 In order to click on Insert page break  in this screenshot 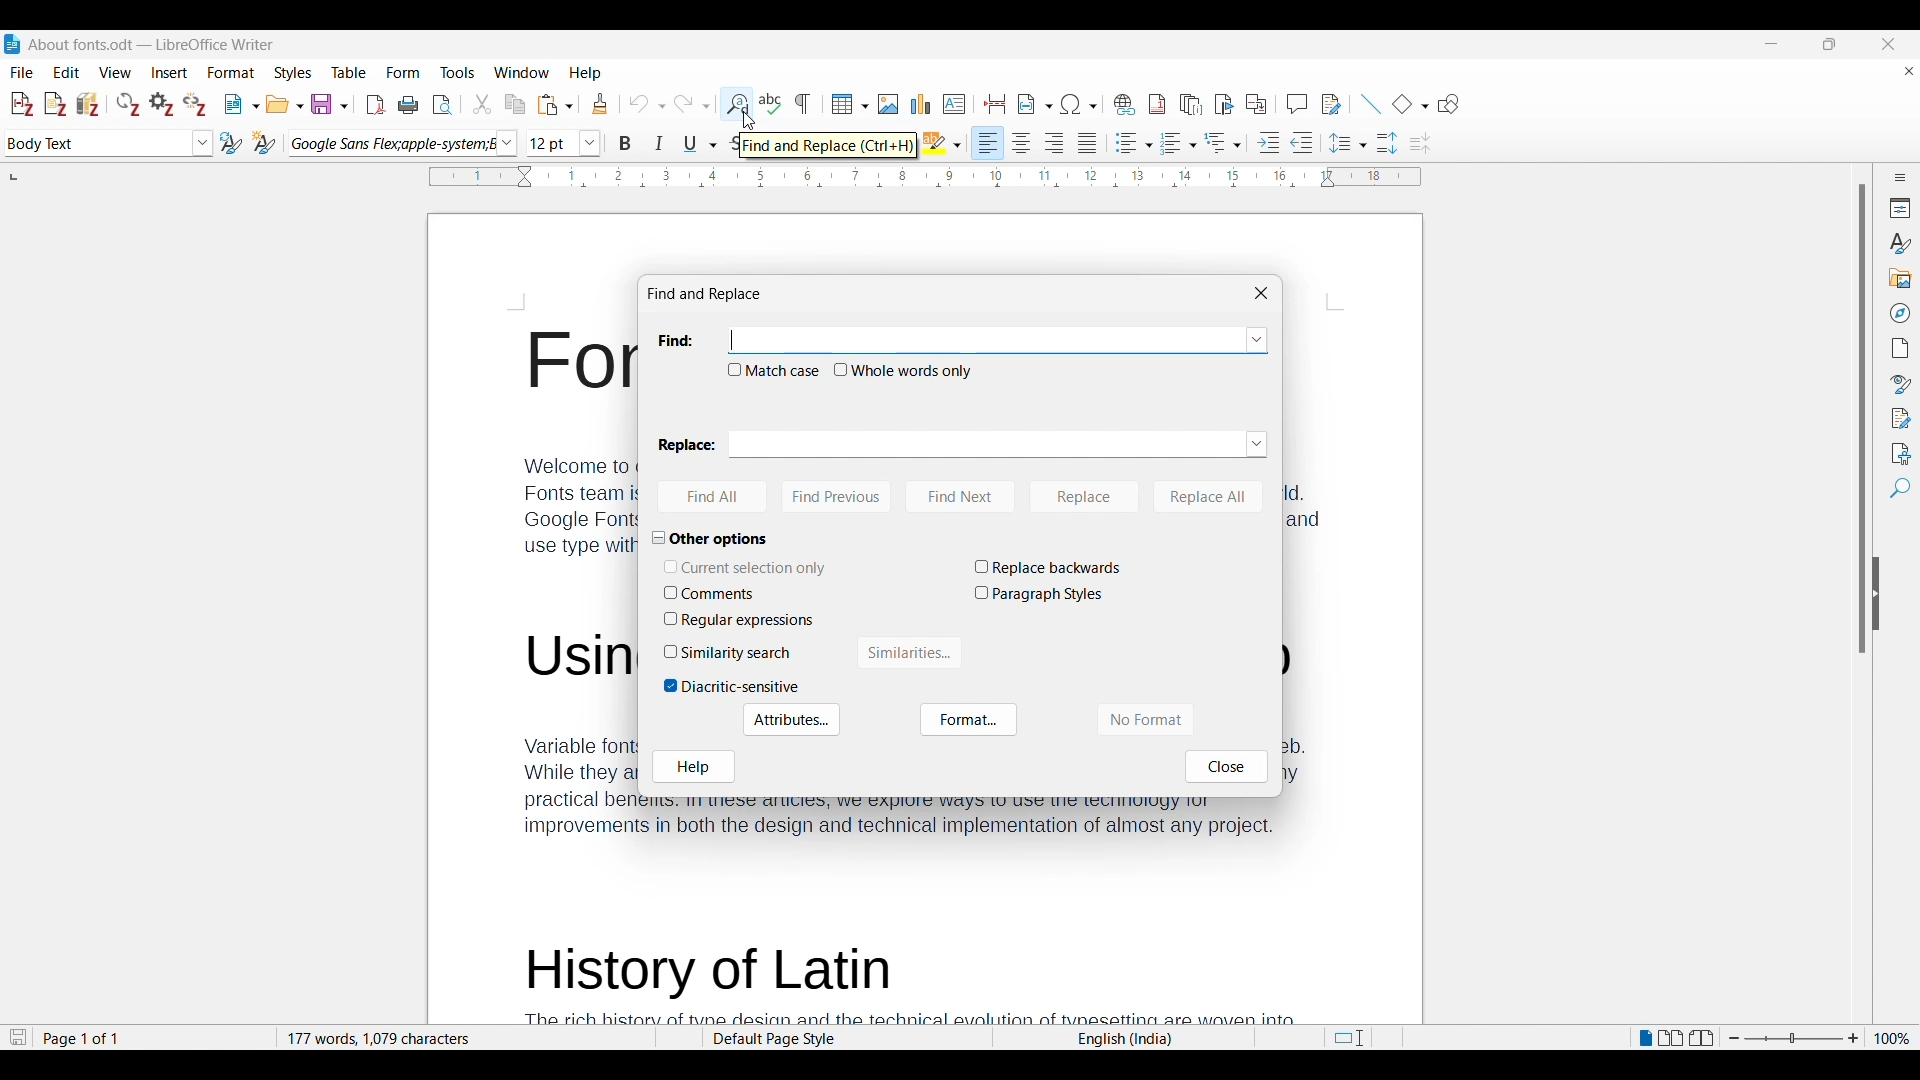, I will do `click(995, 104)`.